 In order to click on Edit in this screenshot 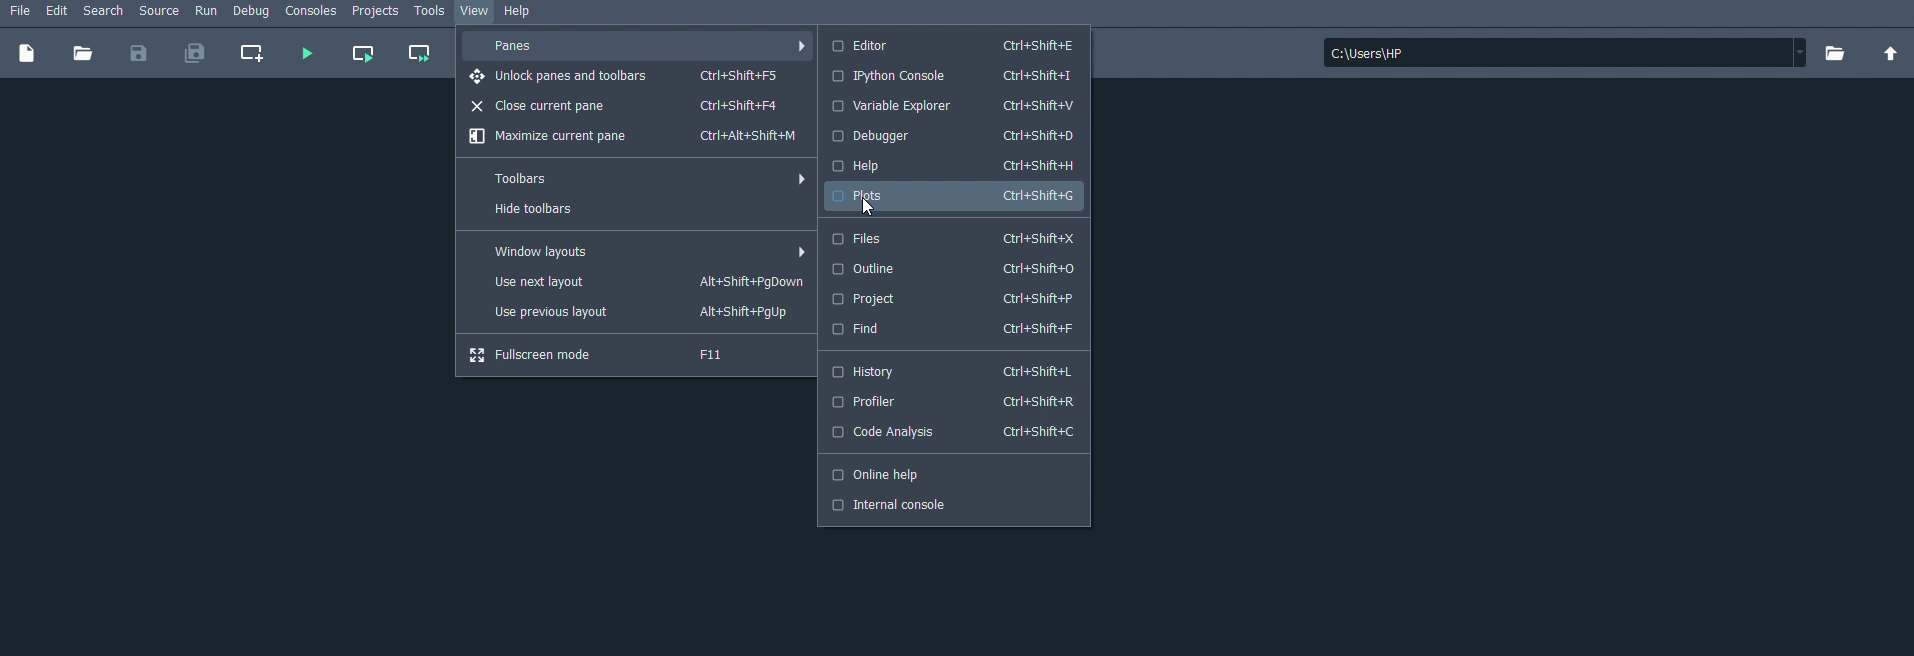, I will do `click(58, 11)`.